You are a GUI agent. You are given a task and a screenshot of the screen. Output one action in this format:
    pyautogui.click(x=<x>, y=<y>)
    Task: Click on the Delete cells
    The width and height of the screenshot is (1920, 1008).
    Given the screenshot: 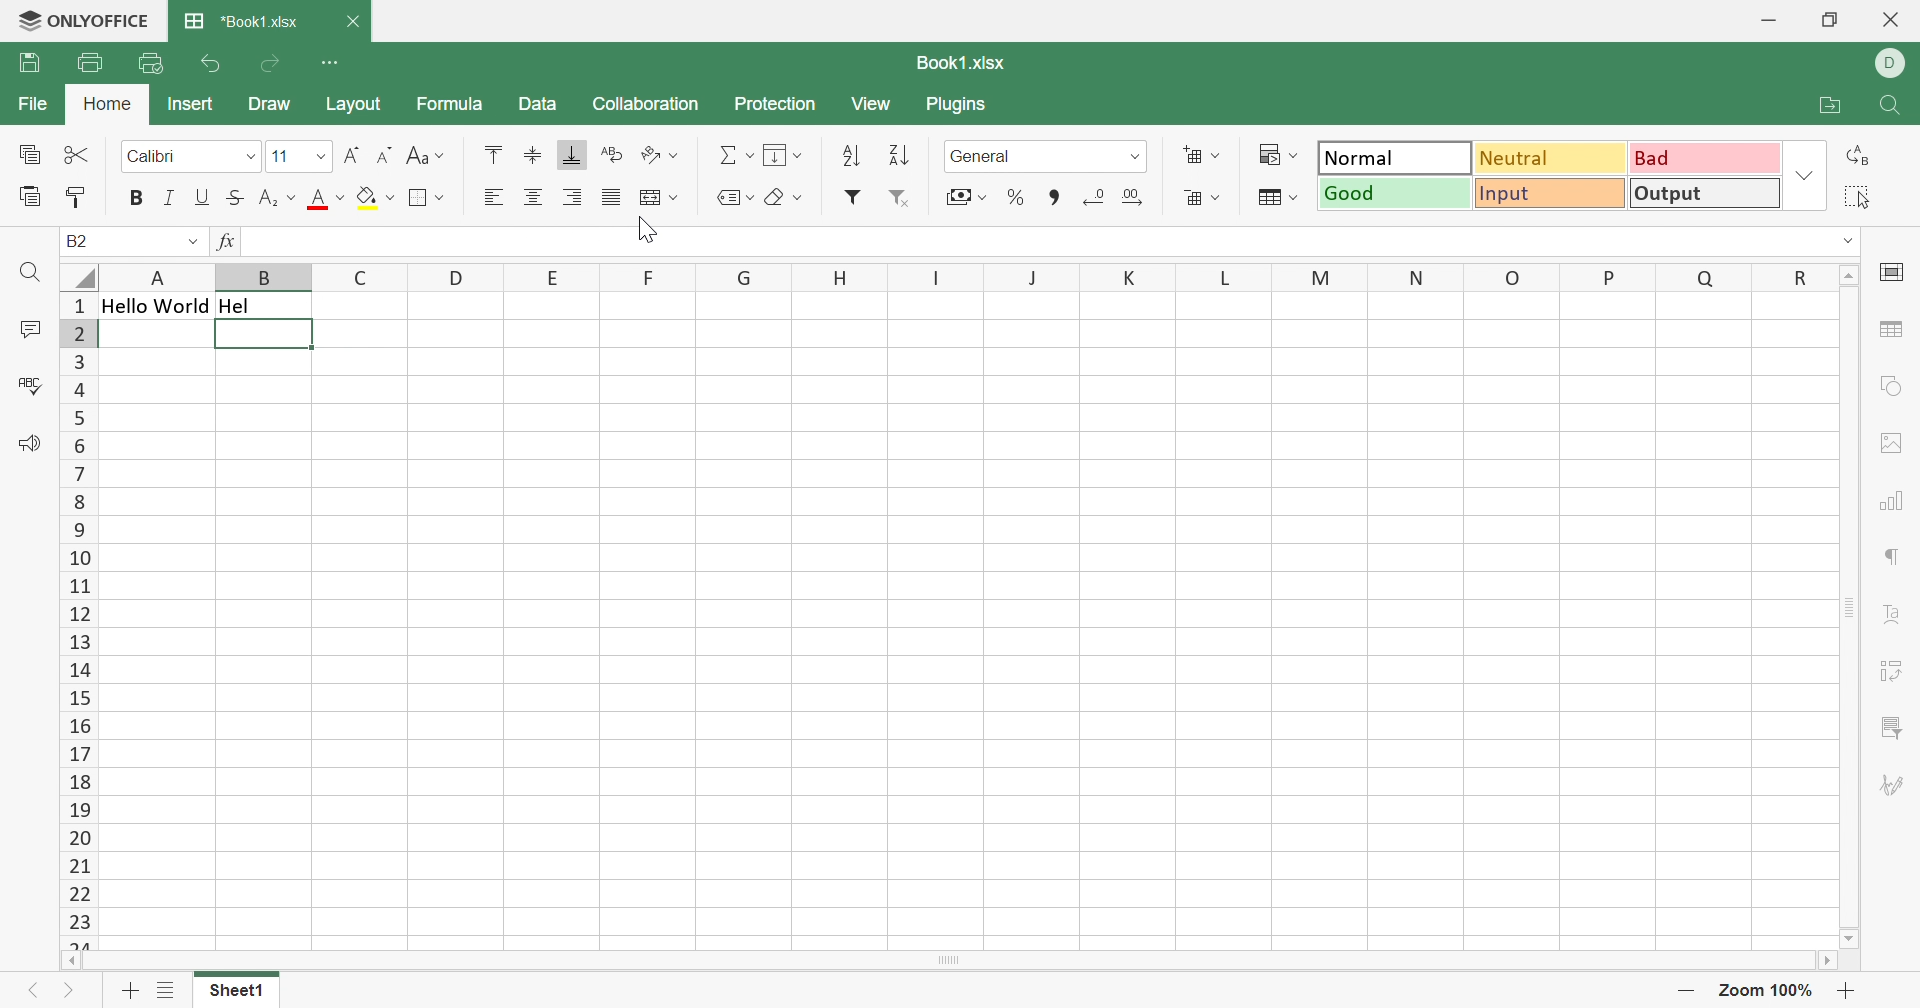 What is the action you would take?
    pyautogui.click(x=1203, y=197)
    